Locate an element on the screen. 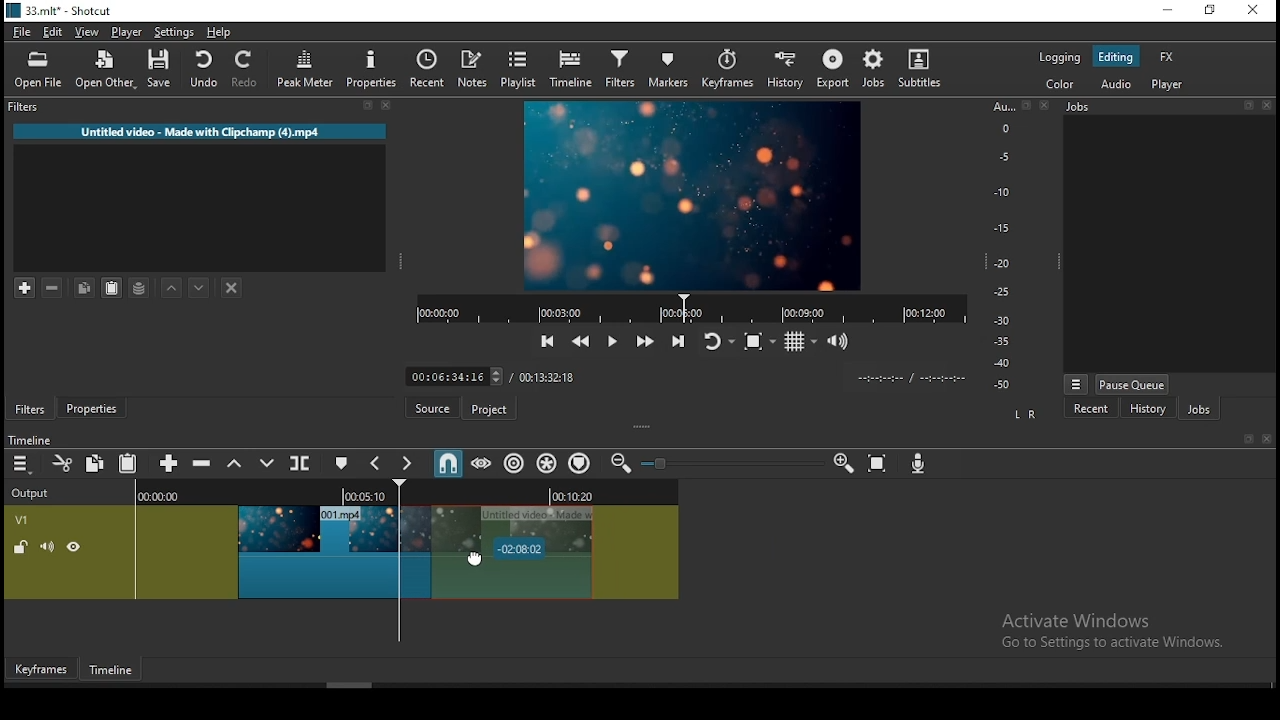   is located at coordinates (1025, 106).